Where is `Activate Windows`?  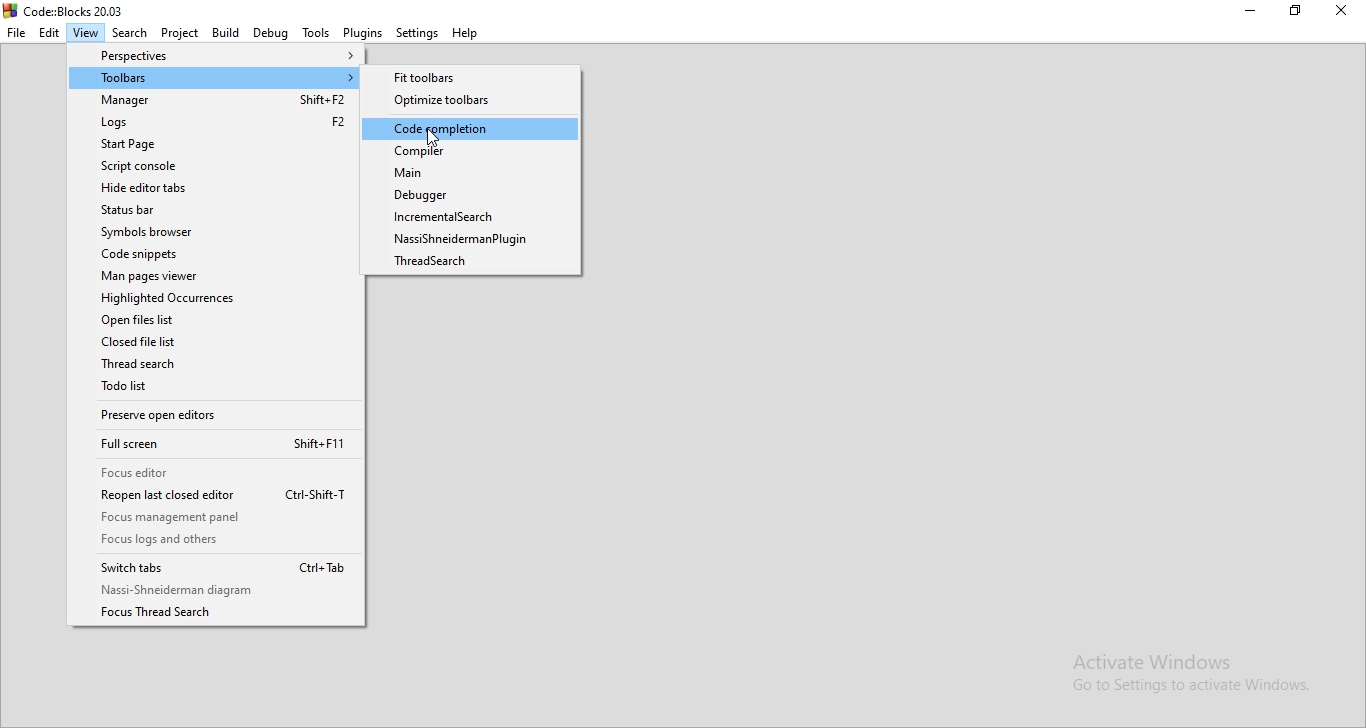 Activate Windows is located at coordinates (1195, 672).